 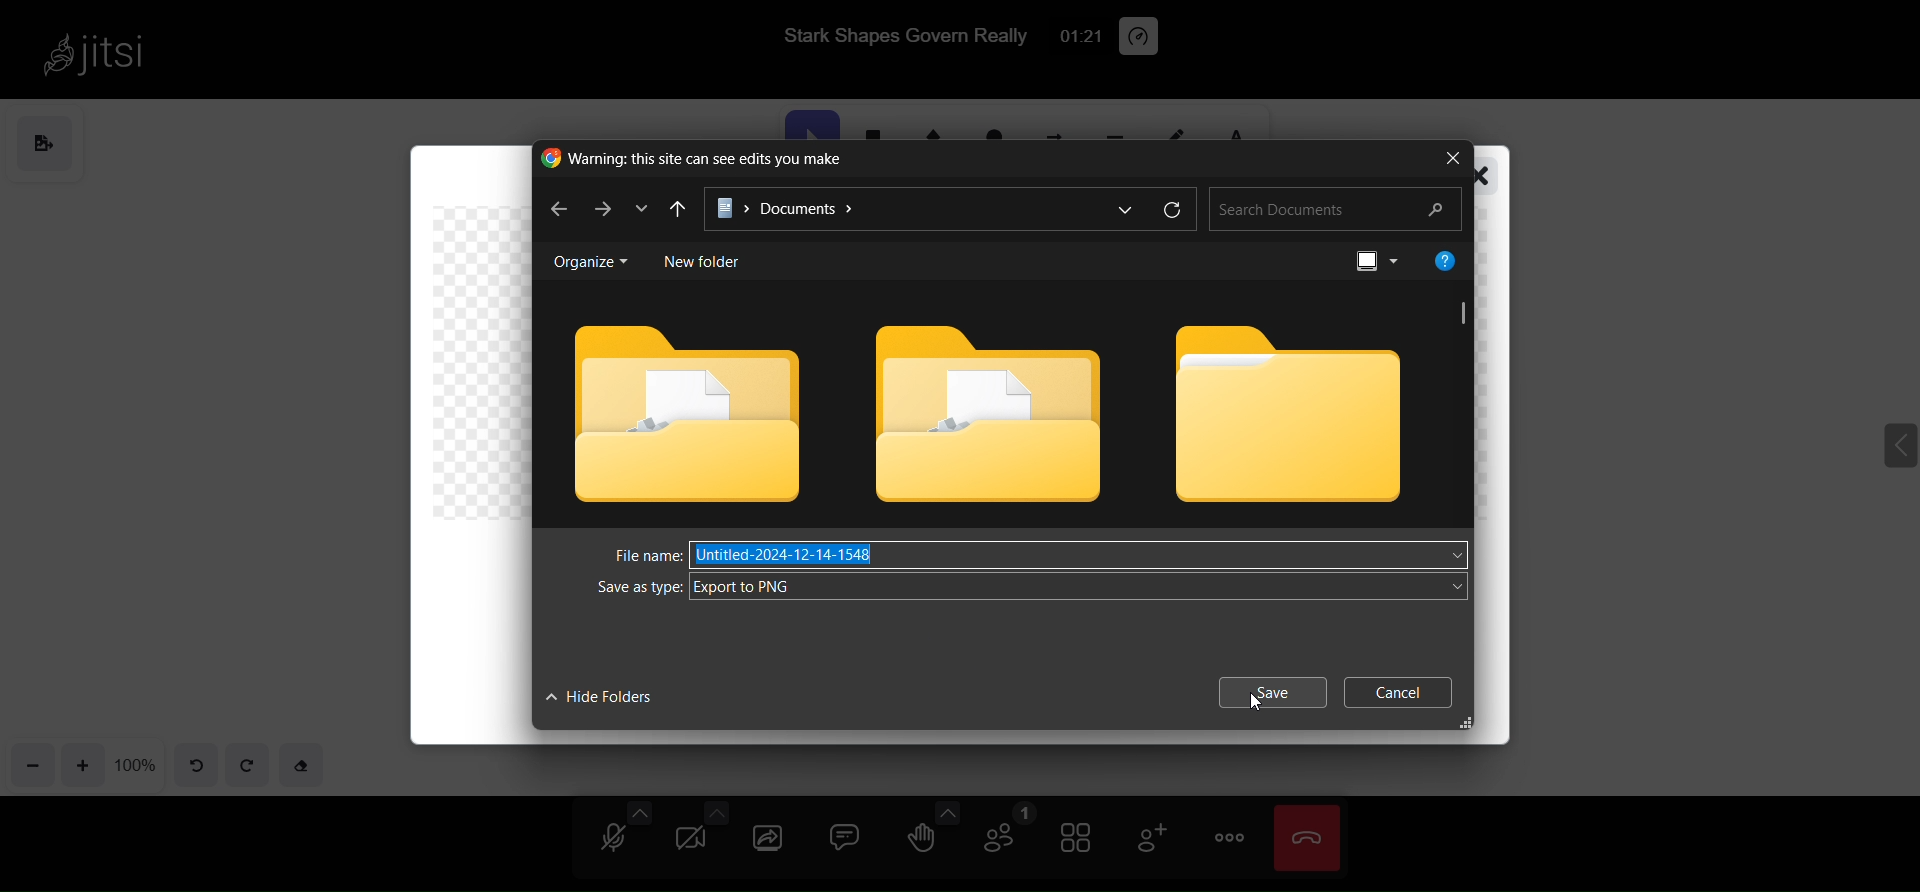 What do you see at coordinates (617, 840) in the screenshot?
I see `microphone` at bounding box center [617, 840].